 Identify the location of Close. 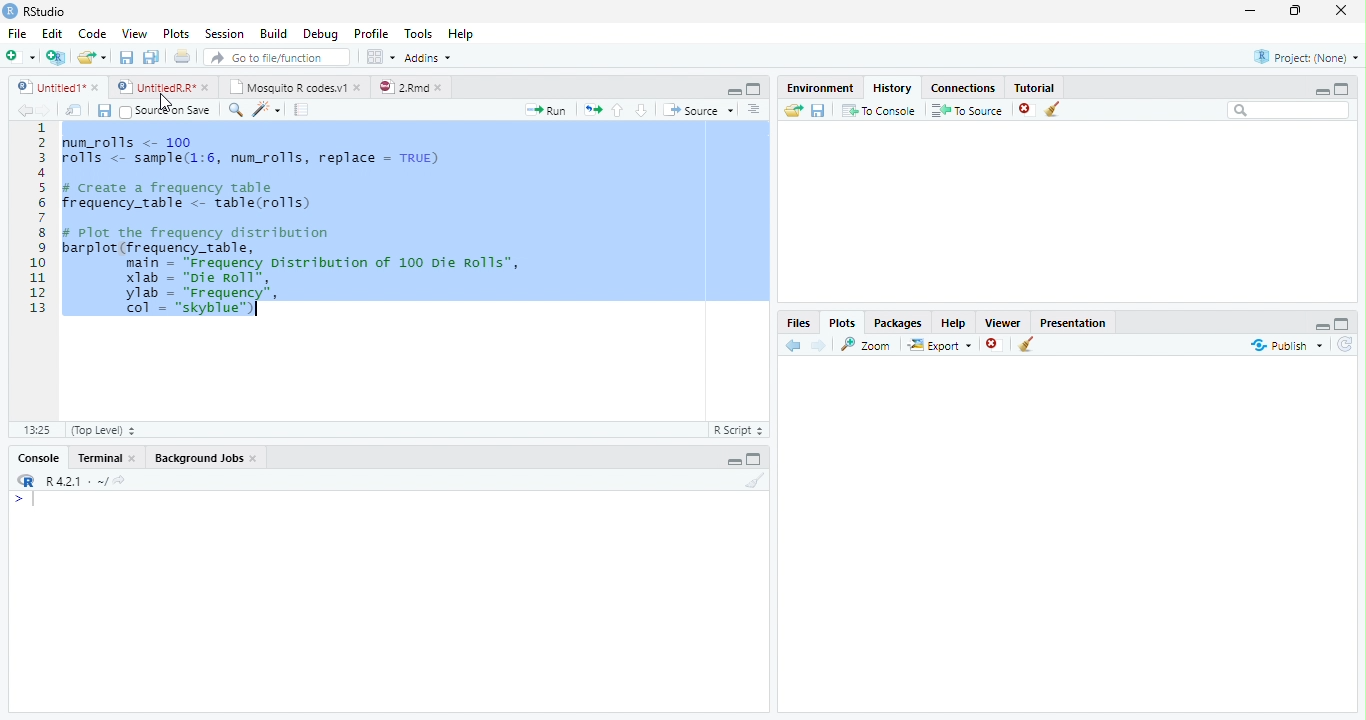
(1343, 11).